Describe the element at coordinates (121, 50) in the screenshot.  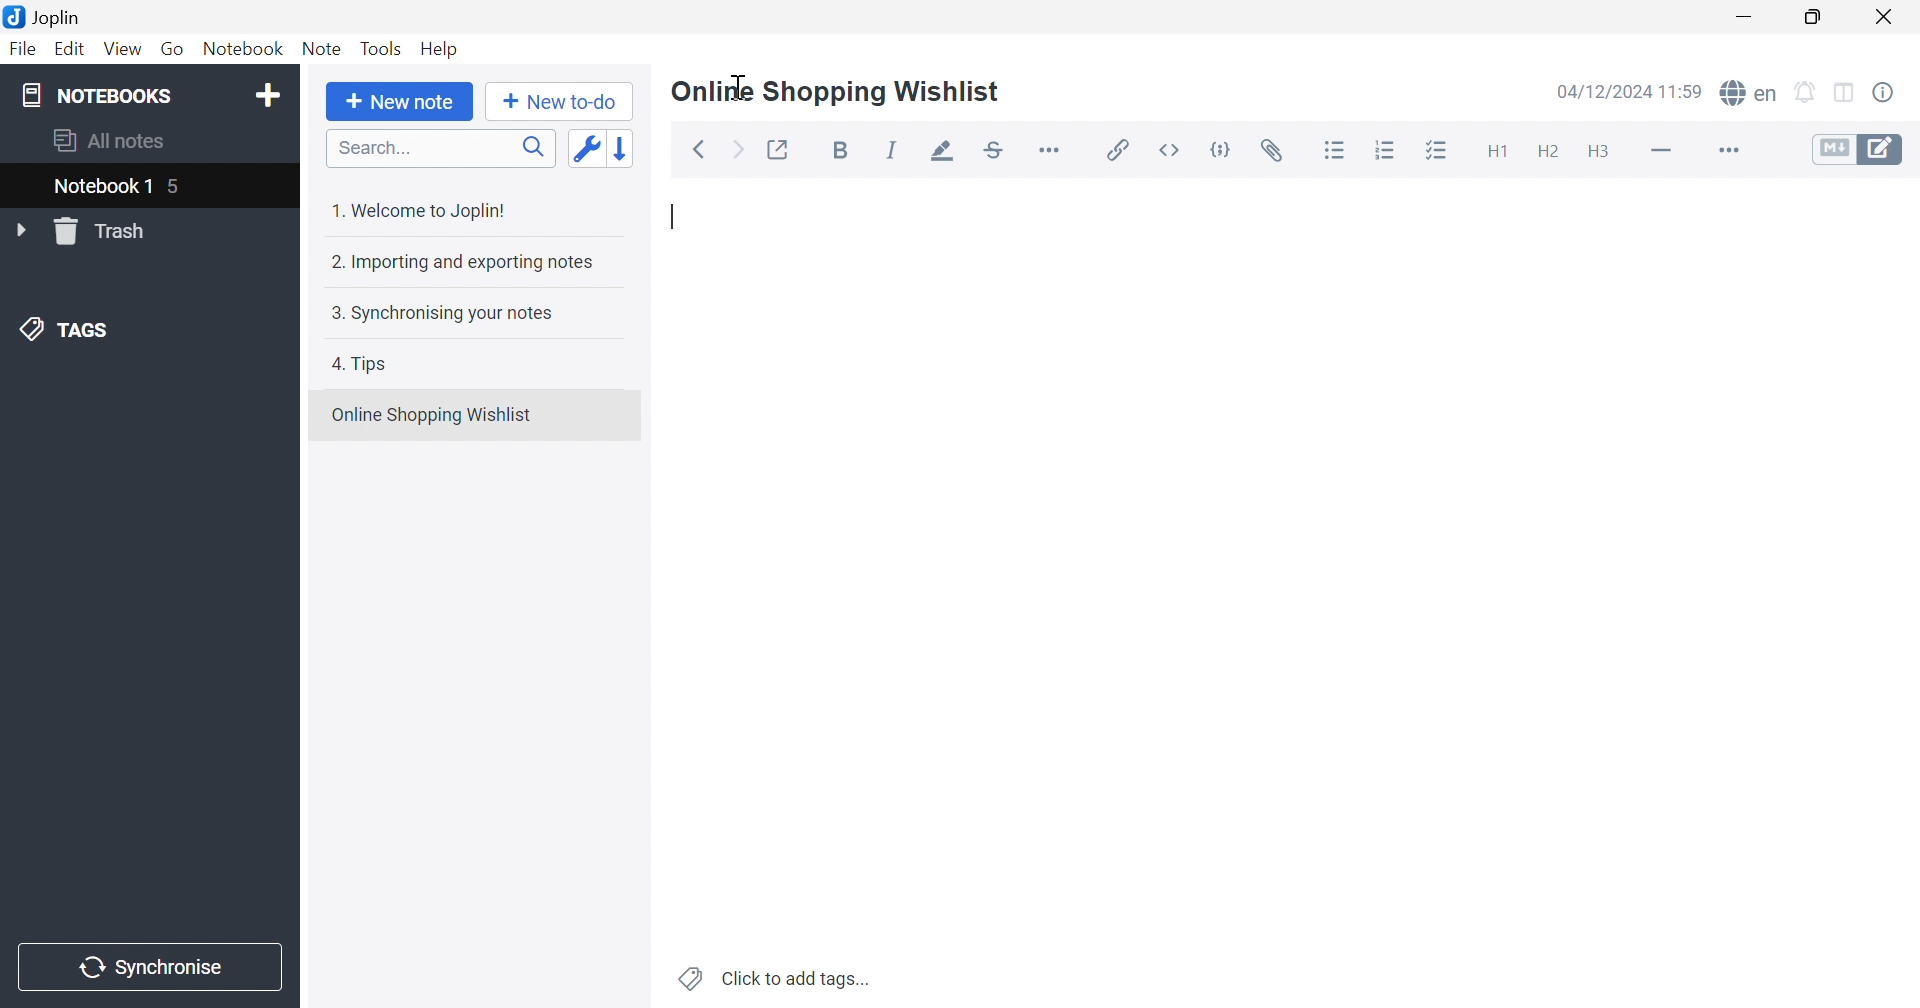
I see `View` at that location.